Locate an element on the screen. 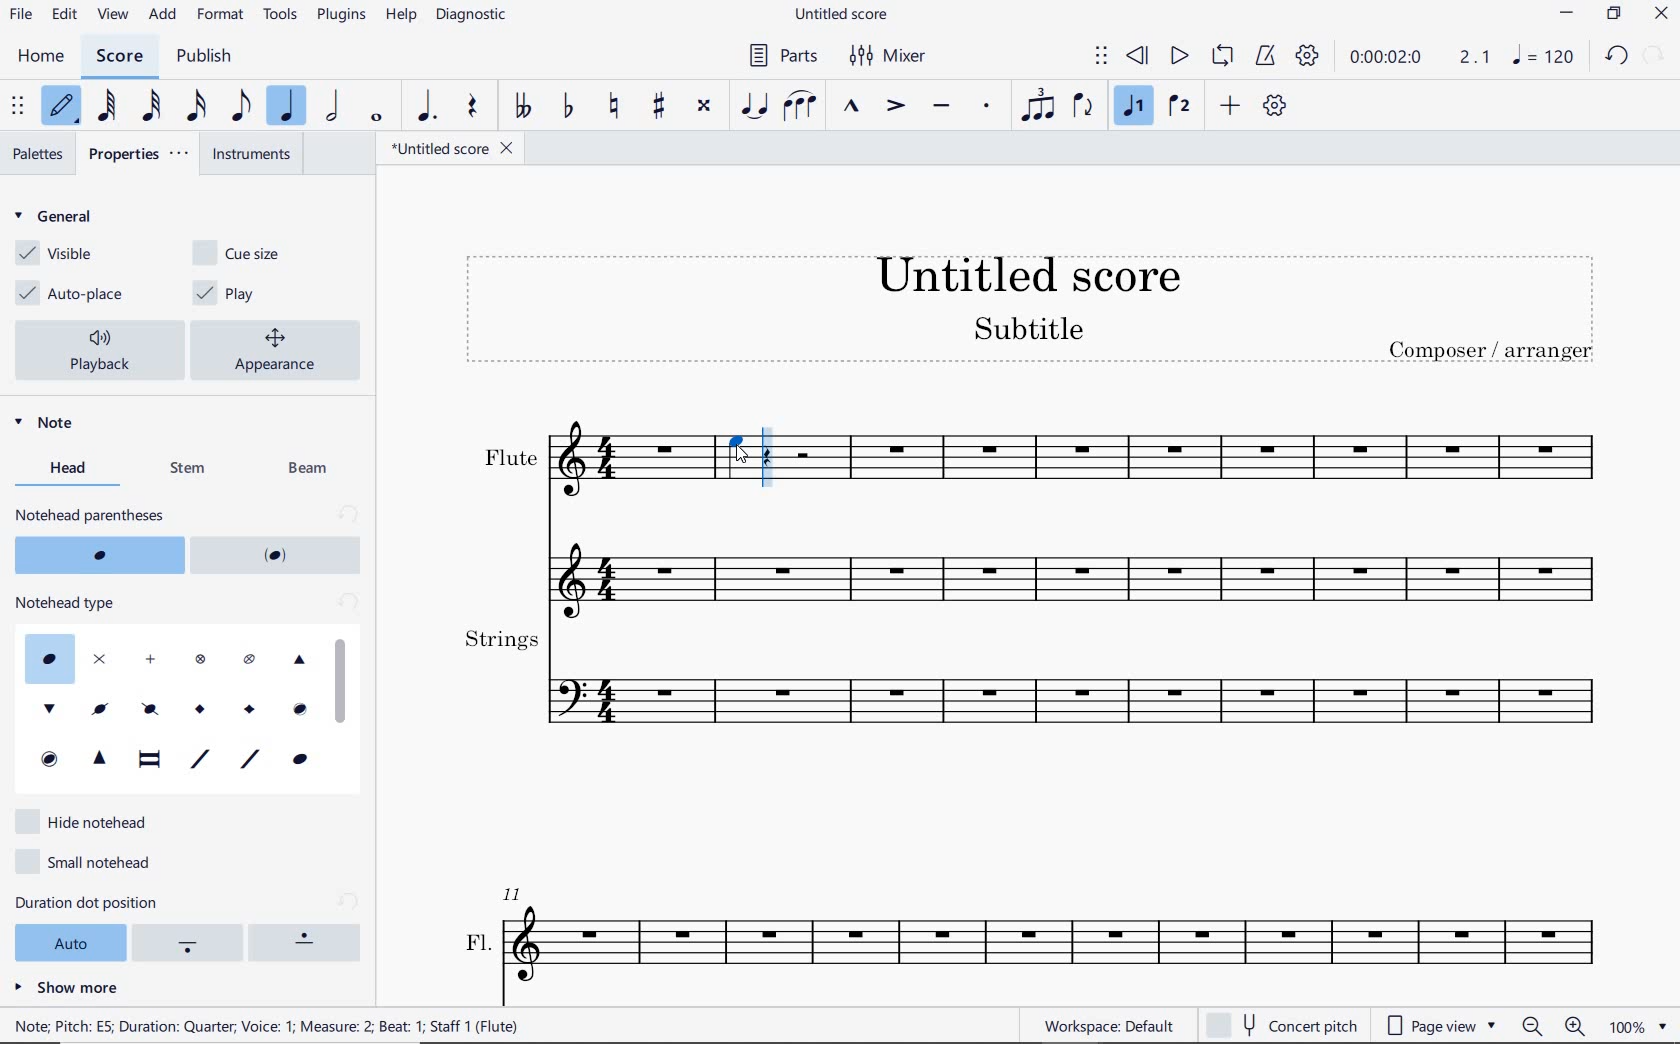 The width and height of the screenshot is (1680, 1044). flute is located at coordinates (578, 462).